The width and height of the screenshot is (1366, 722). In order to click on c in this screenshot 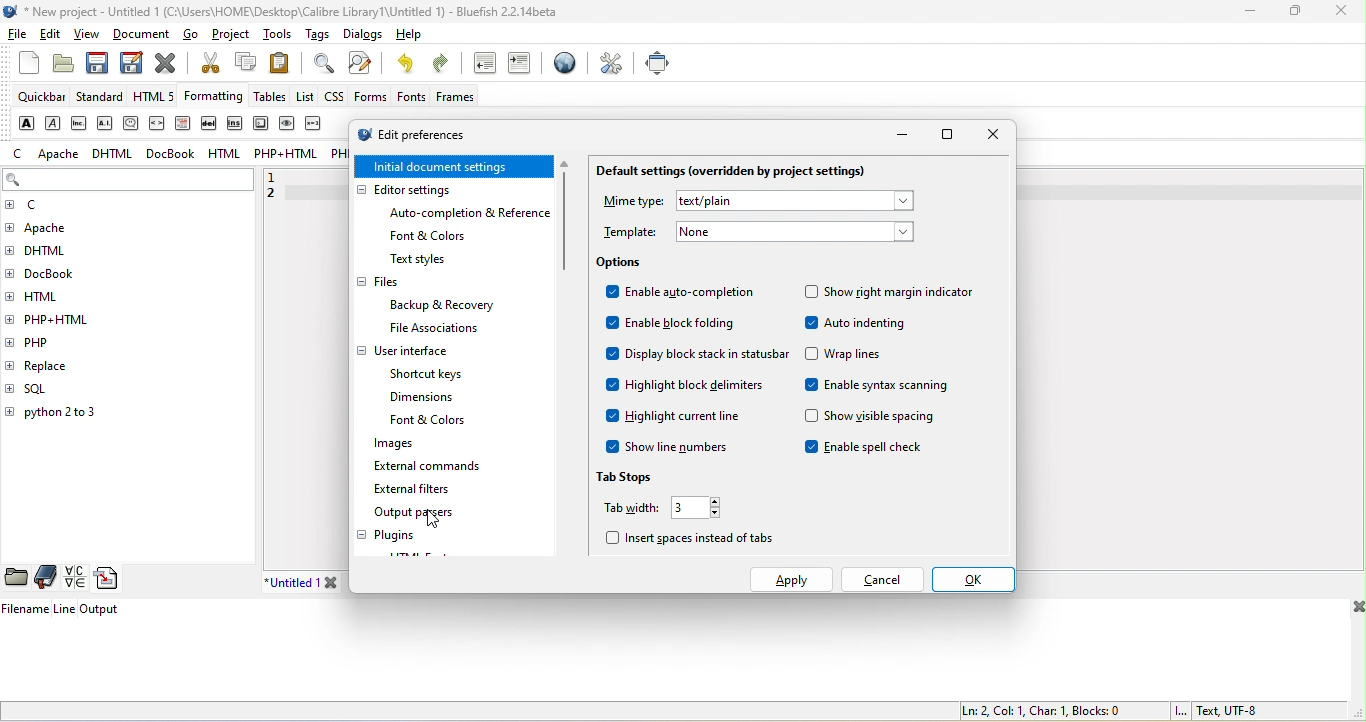, I will do `click(19, 154)`.